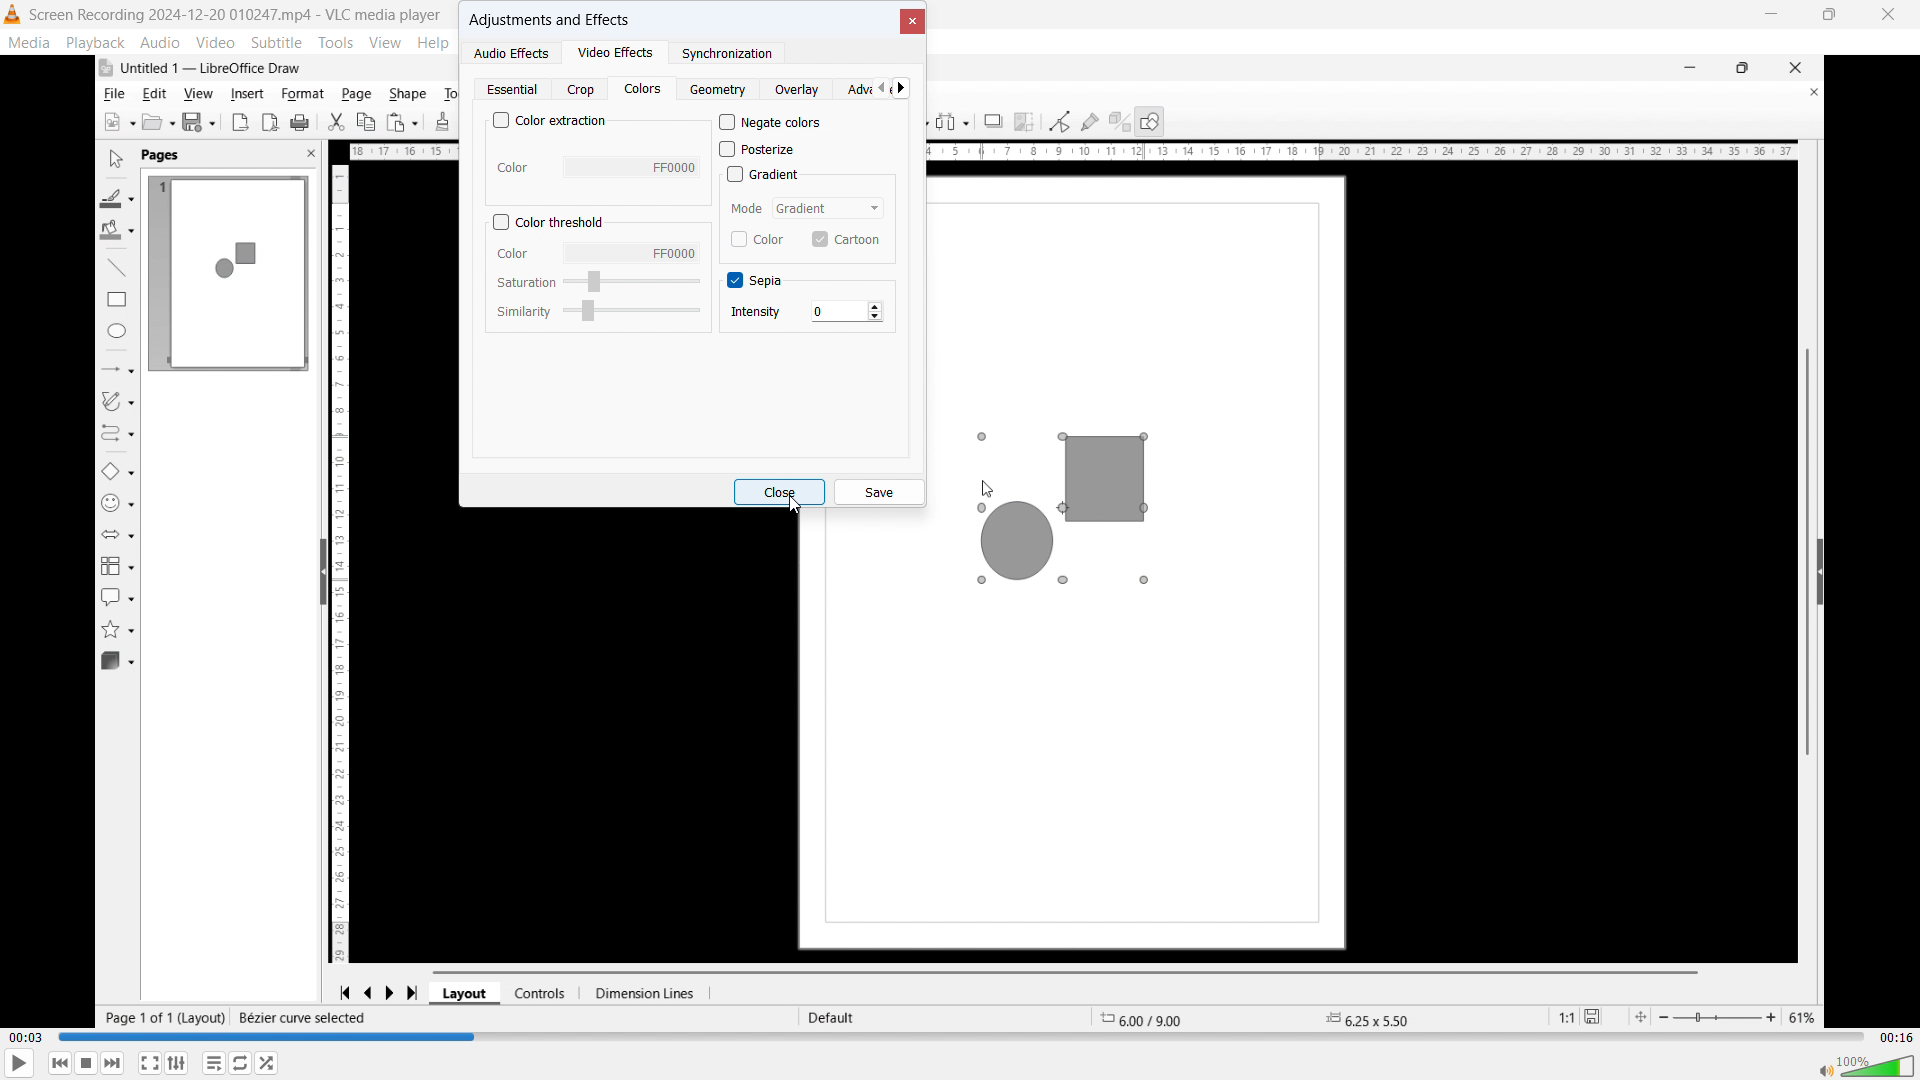 This screenshot has height=1080, width=1920. What do you see at coordinates (632, 310) in the screenshot?
I see `Select similarity ` at bounding box center [632, 310].